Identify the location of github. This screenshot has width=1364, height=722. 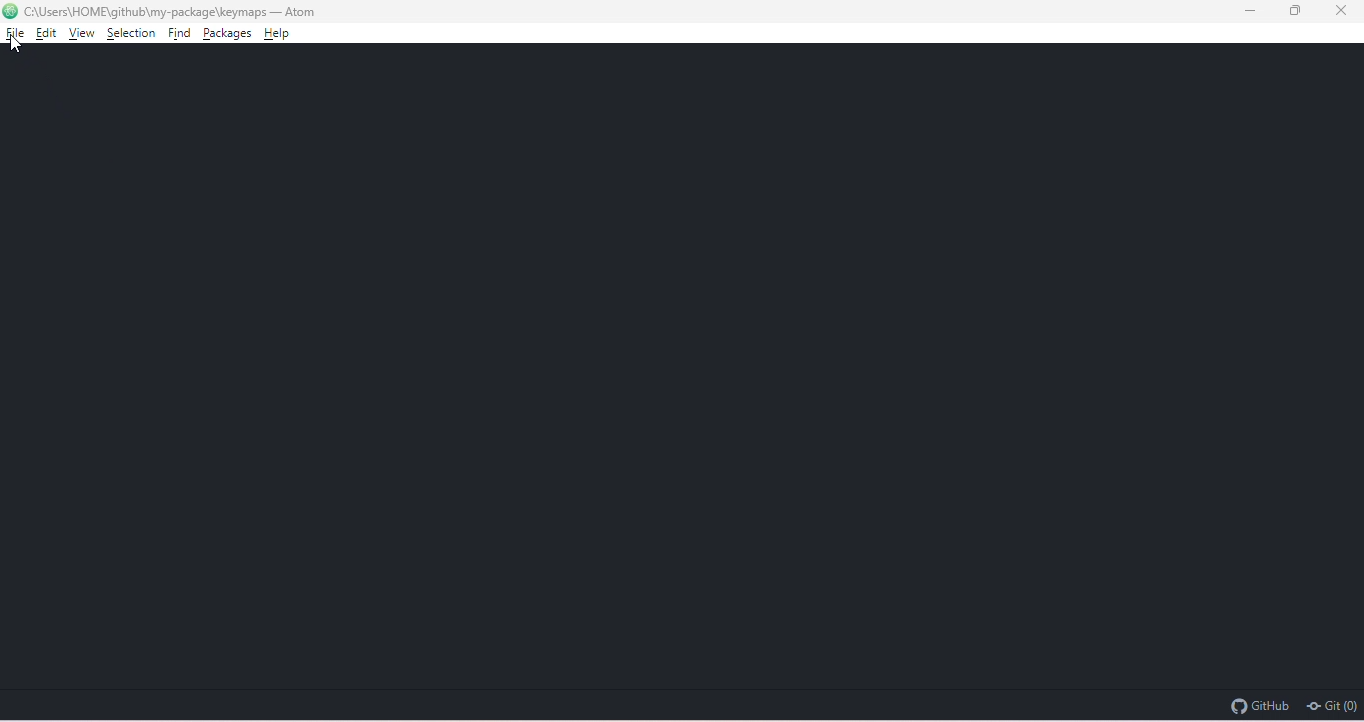
(1259, 704).